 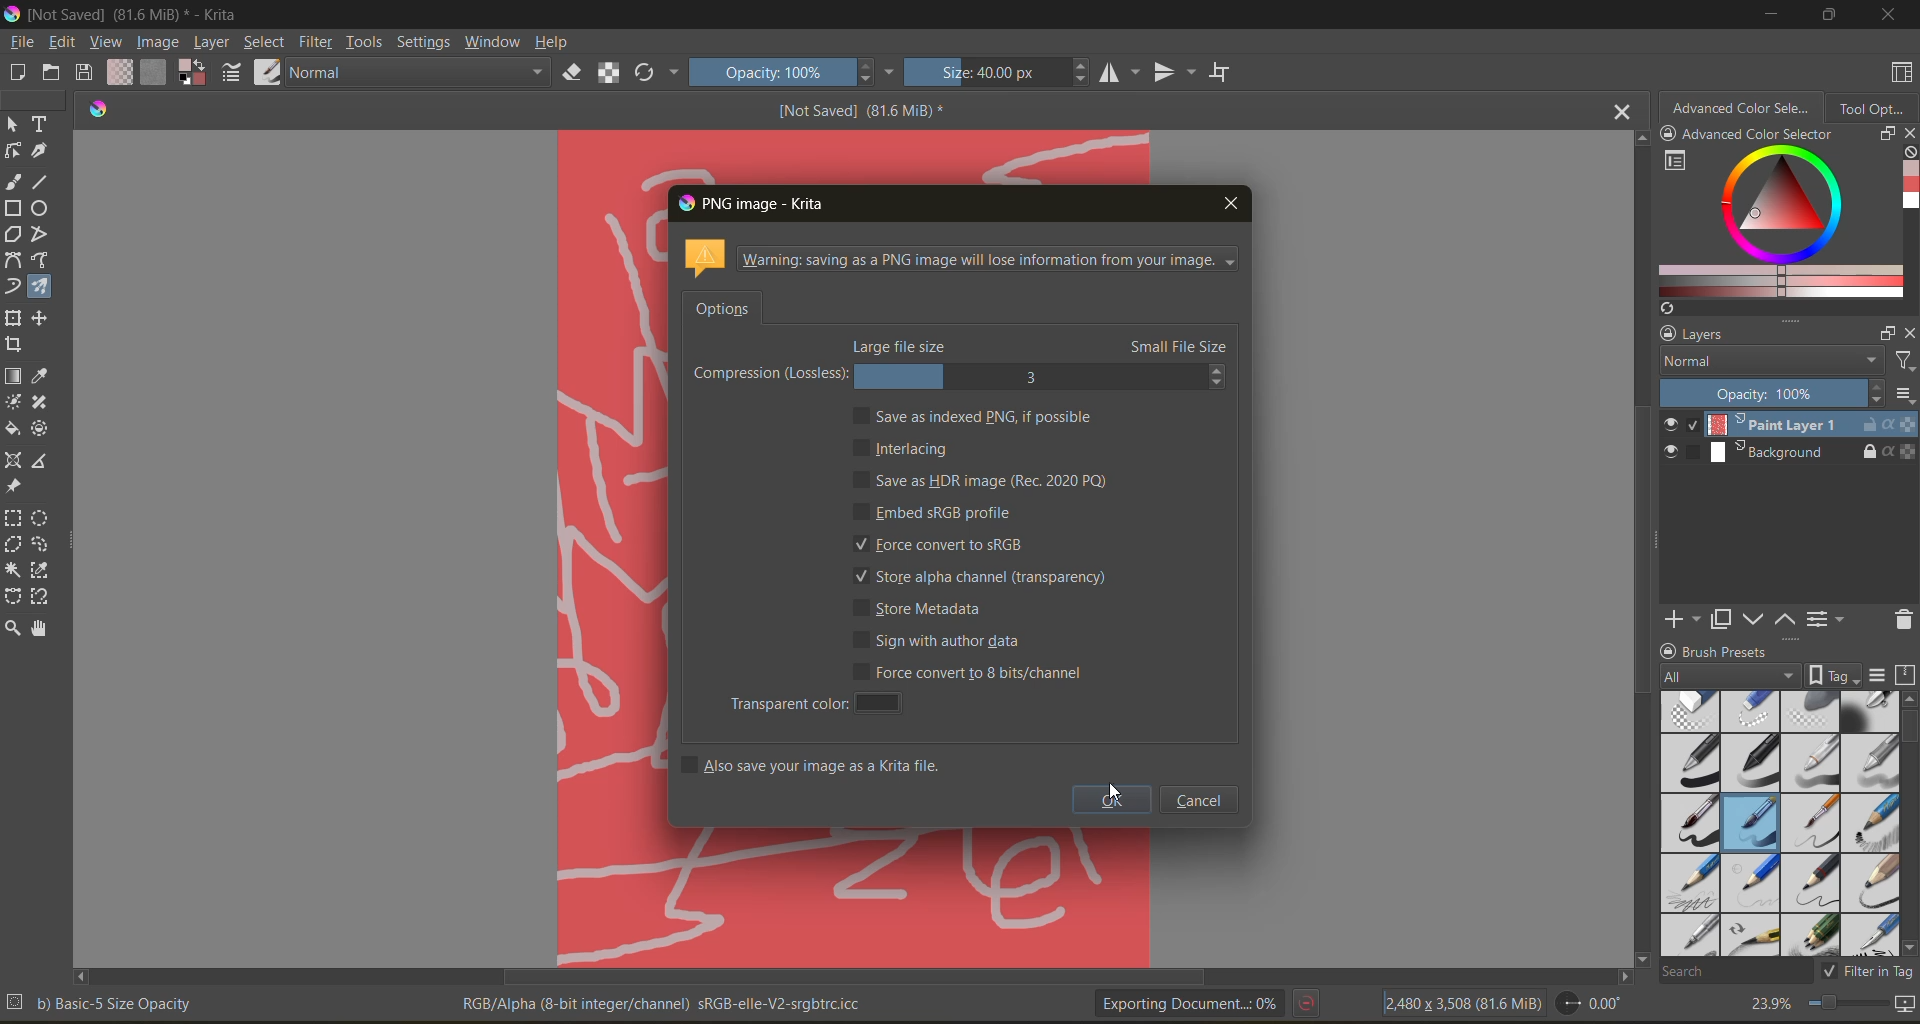 What do you see at coordinates (852, 977) in the screenshot?
I see `horizontal scroll bar` at bounding box center [852, 977].